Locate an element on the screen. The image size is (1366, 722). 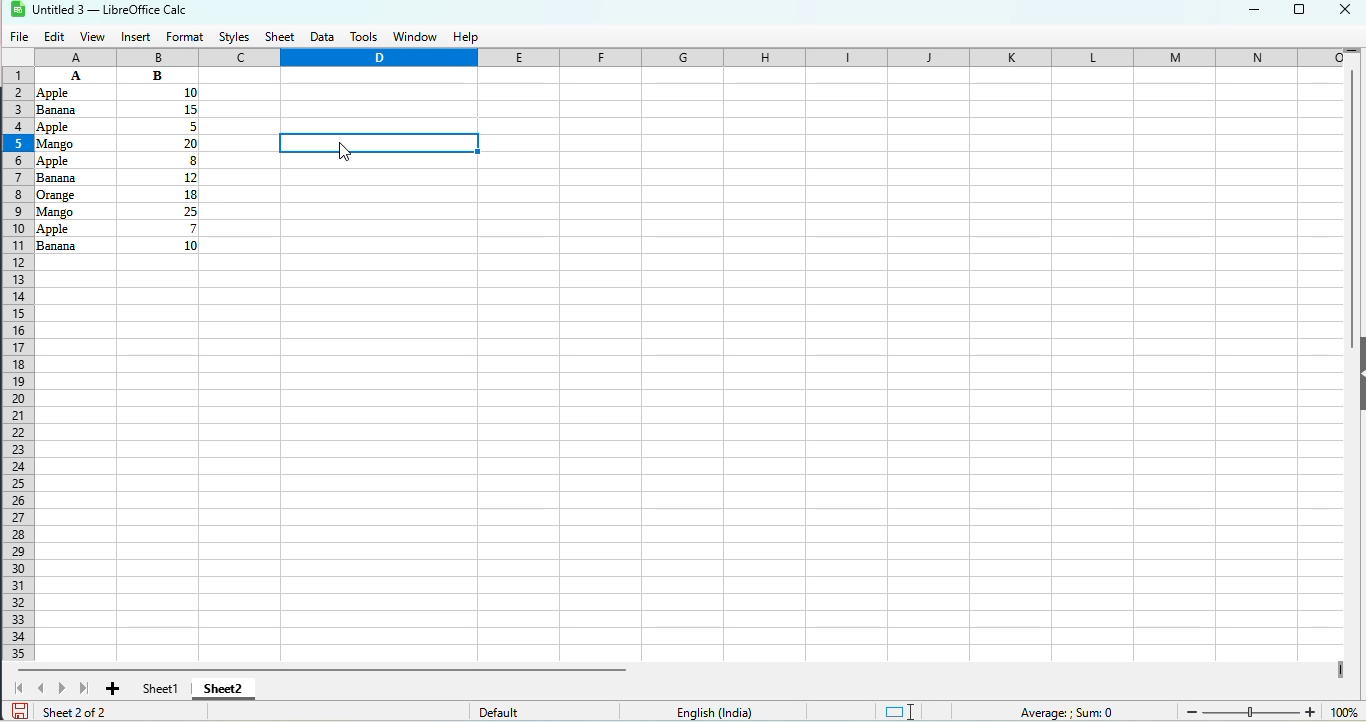
vertical scroll bar is located at coordinates (1353, 210).